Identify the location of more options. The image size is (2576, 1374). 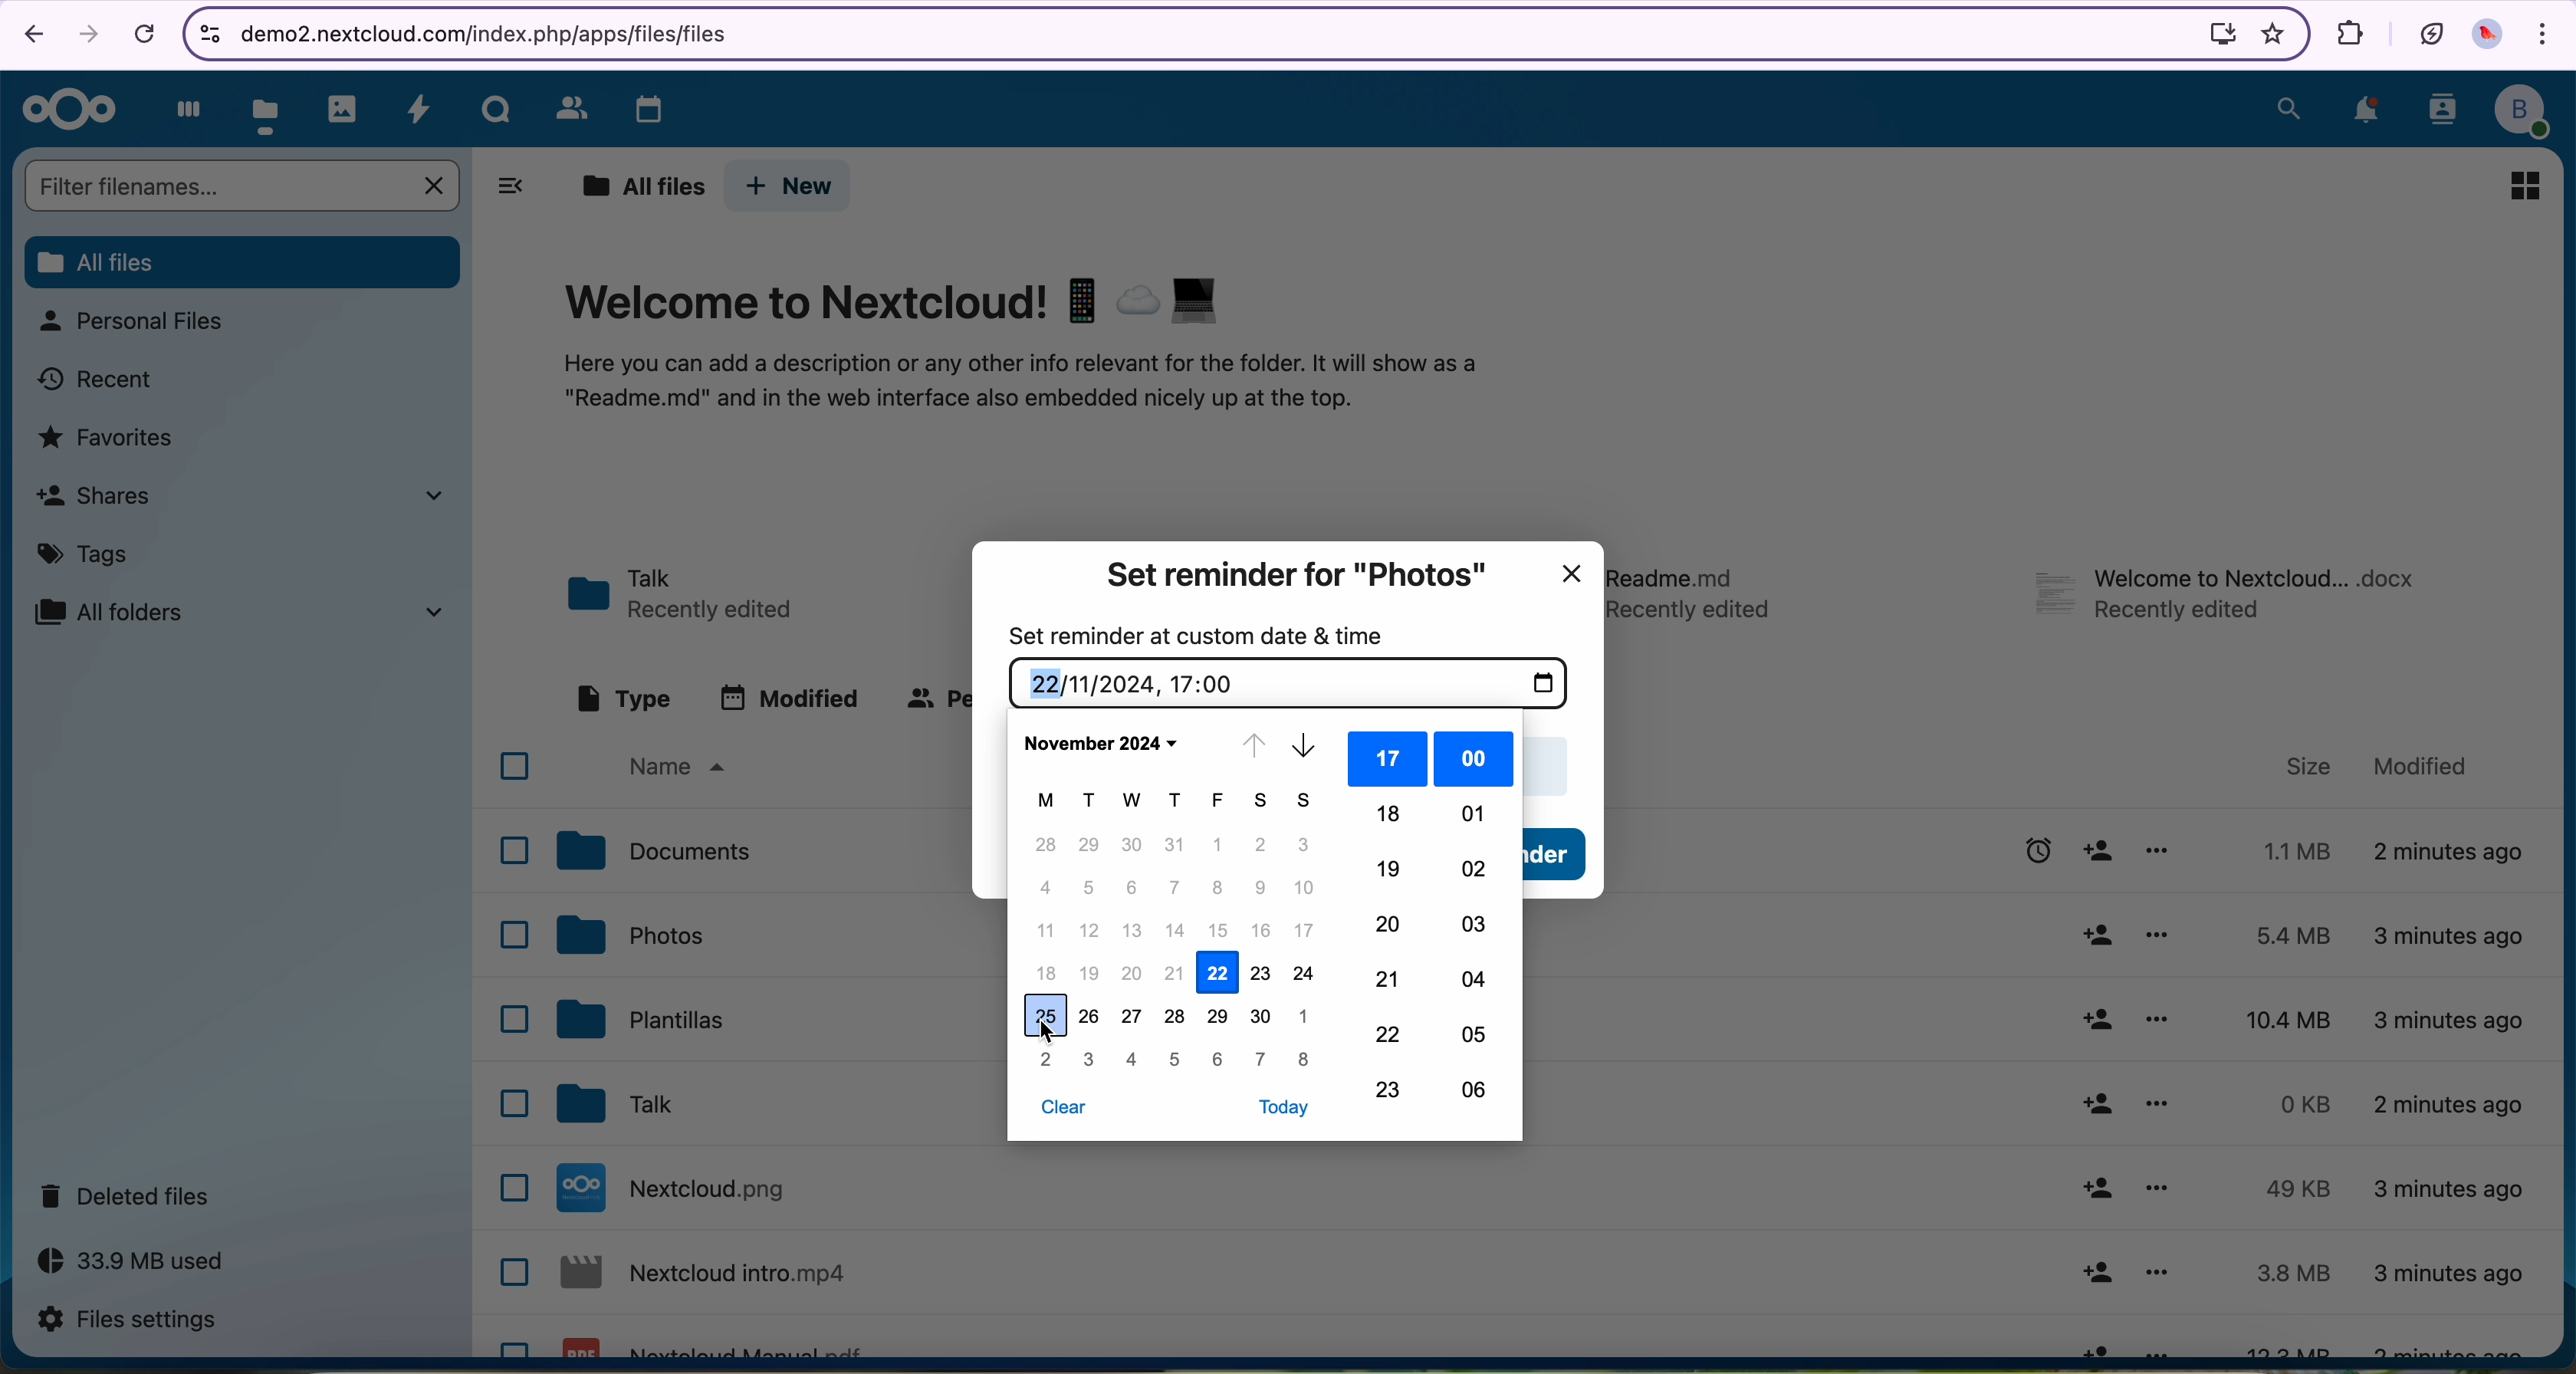
(2160, 1023).